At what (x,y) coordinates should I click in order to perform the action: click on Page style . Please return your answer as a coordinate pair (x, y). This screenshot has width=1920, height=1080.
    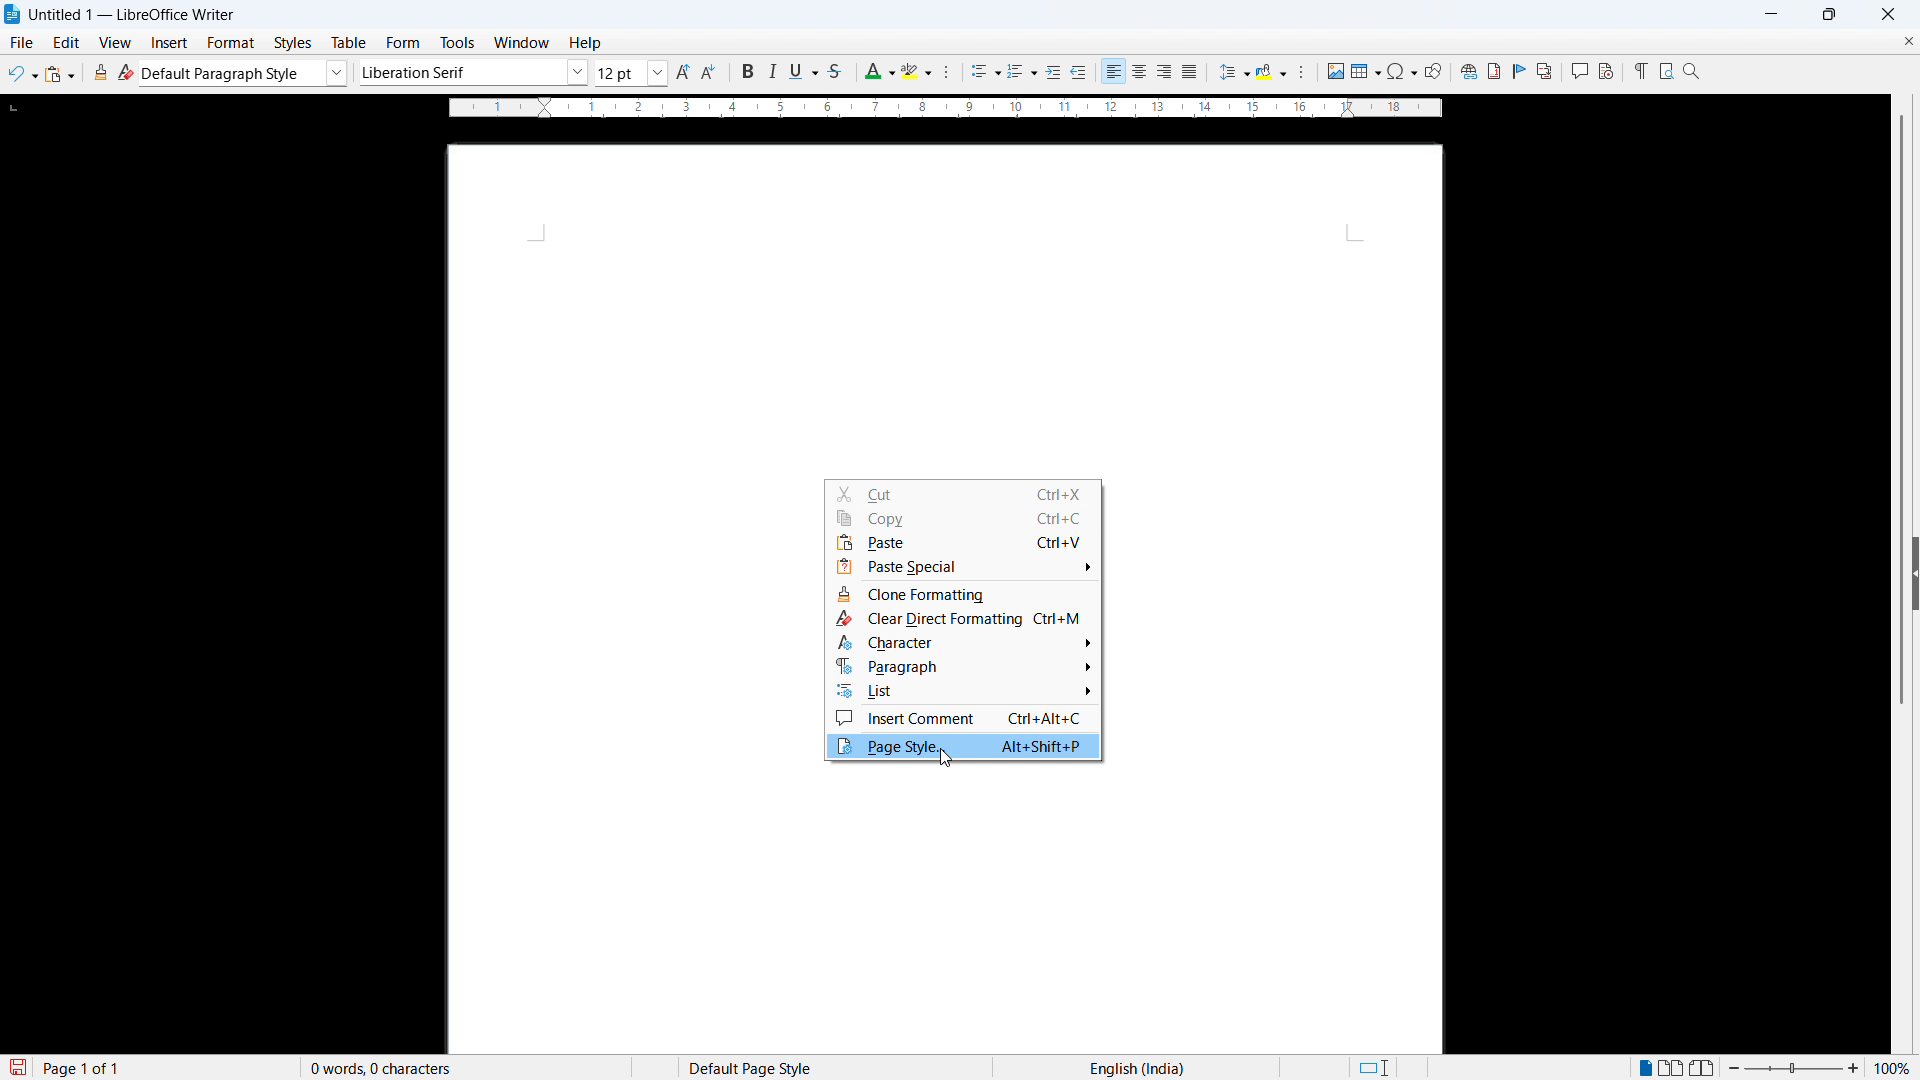
    Looking at the image, I should click on (963, 746).